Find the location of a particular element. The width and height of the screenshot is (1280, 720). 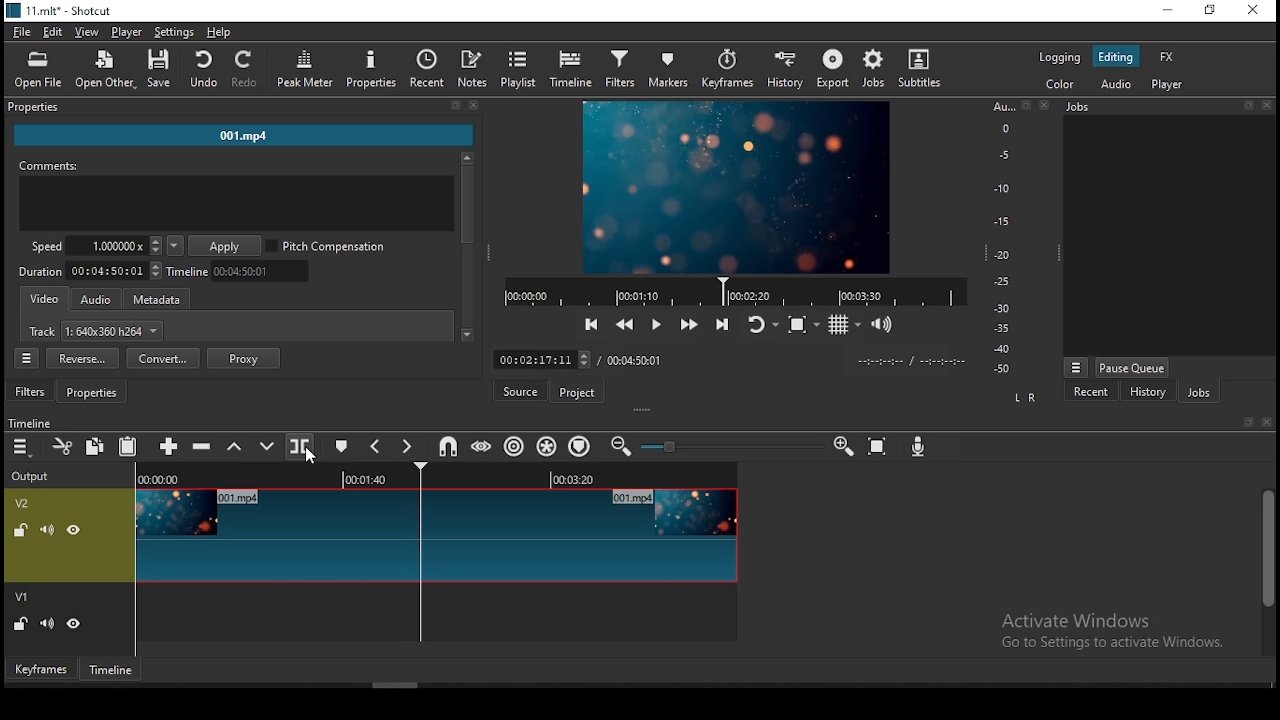

SCROLLBAR is located at coordinates (467, 249).